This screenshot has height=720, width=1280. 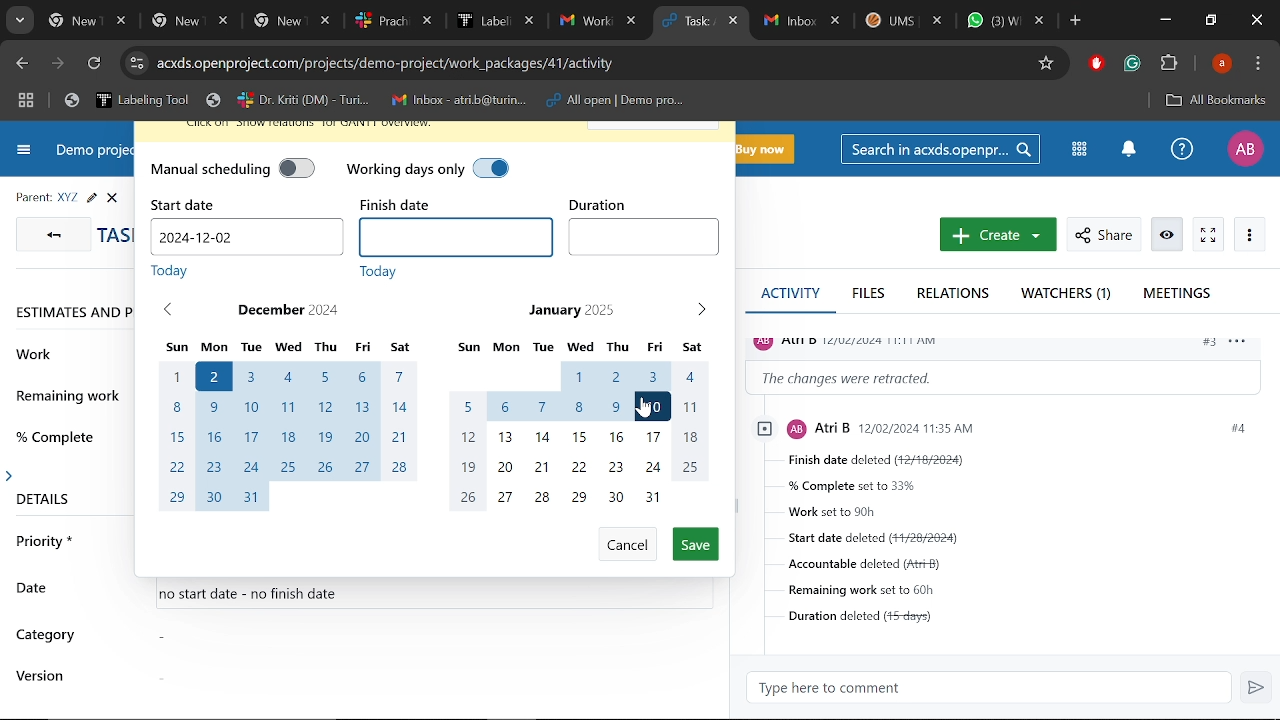 What do you see at coordinates (772, 150) in the screenshot?
I see `Buy now` at bounding box center [772, 150].